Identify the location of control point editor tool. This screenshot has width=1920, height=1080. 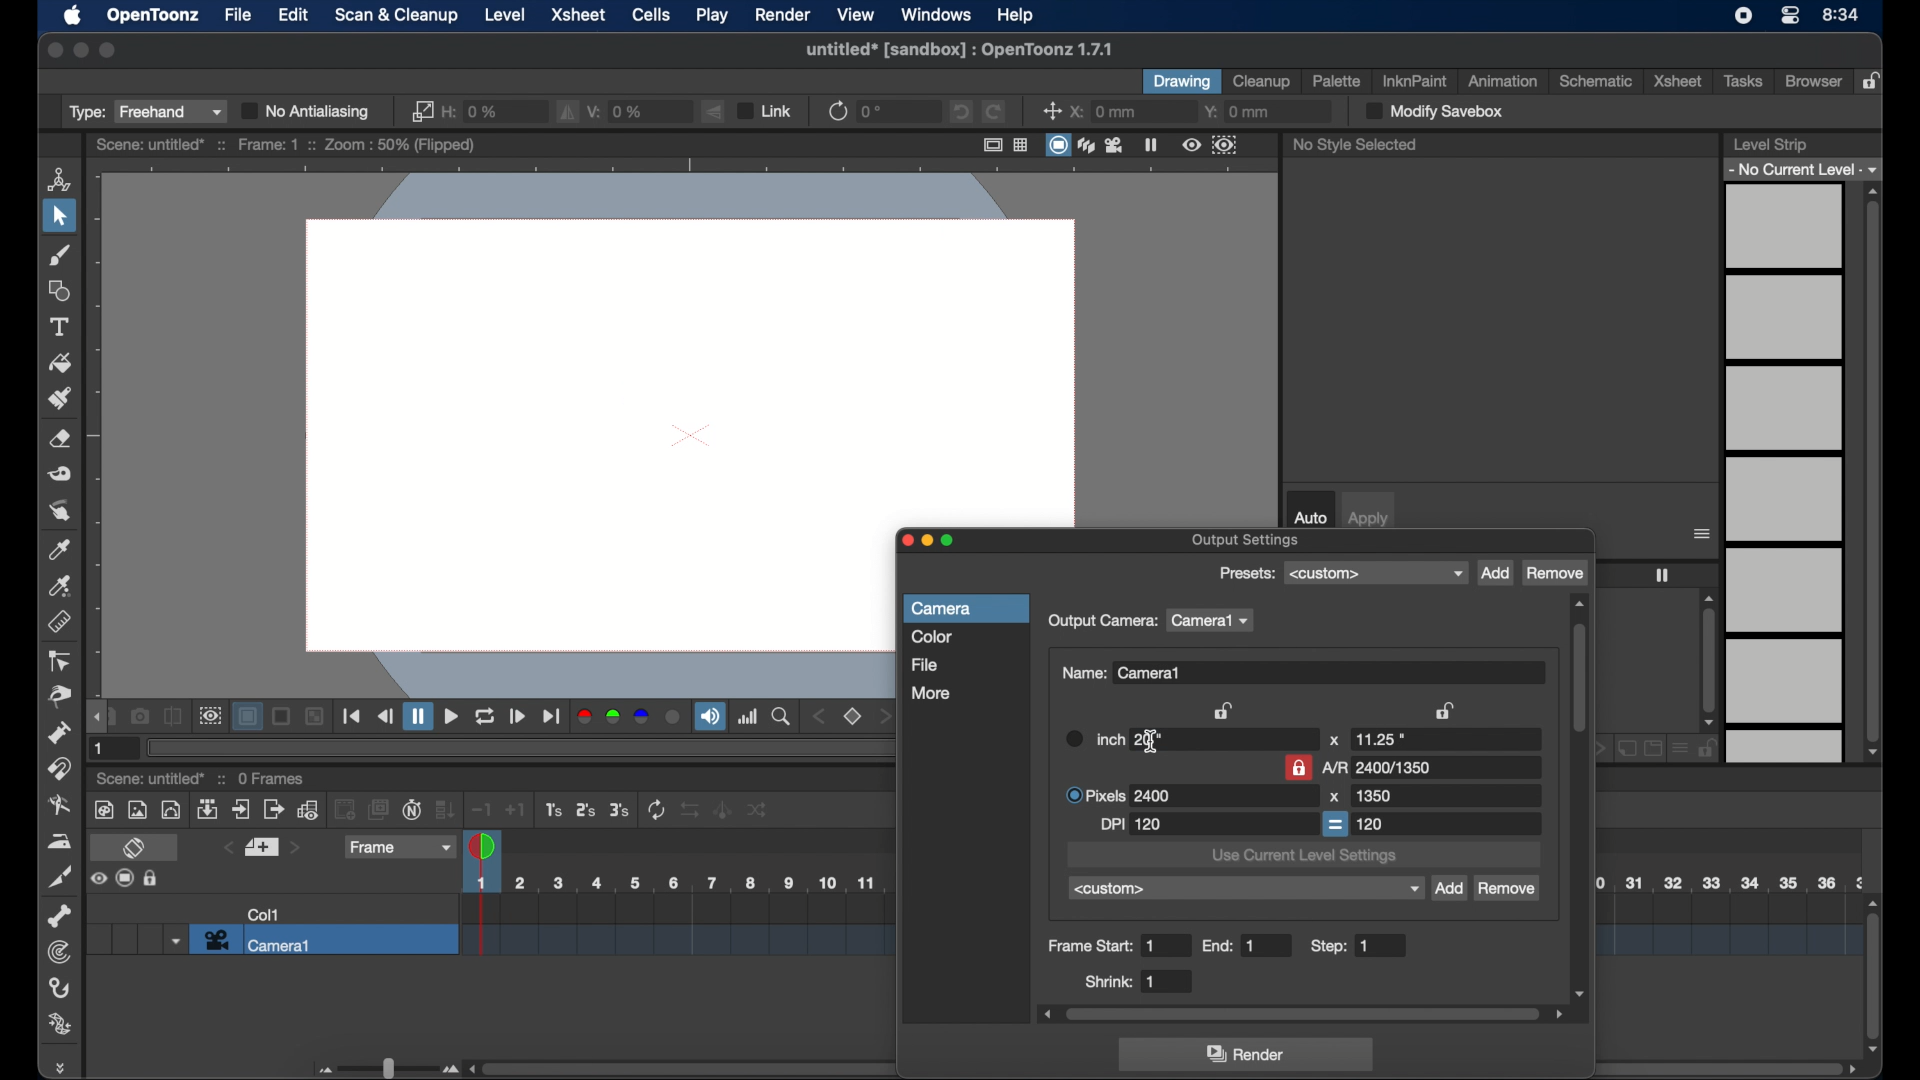
(61, 662).